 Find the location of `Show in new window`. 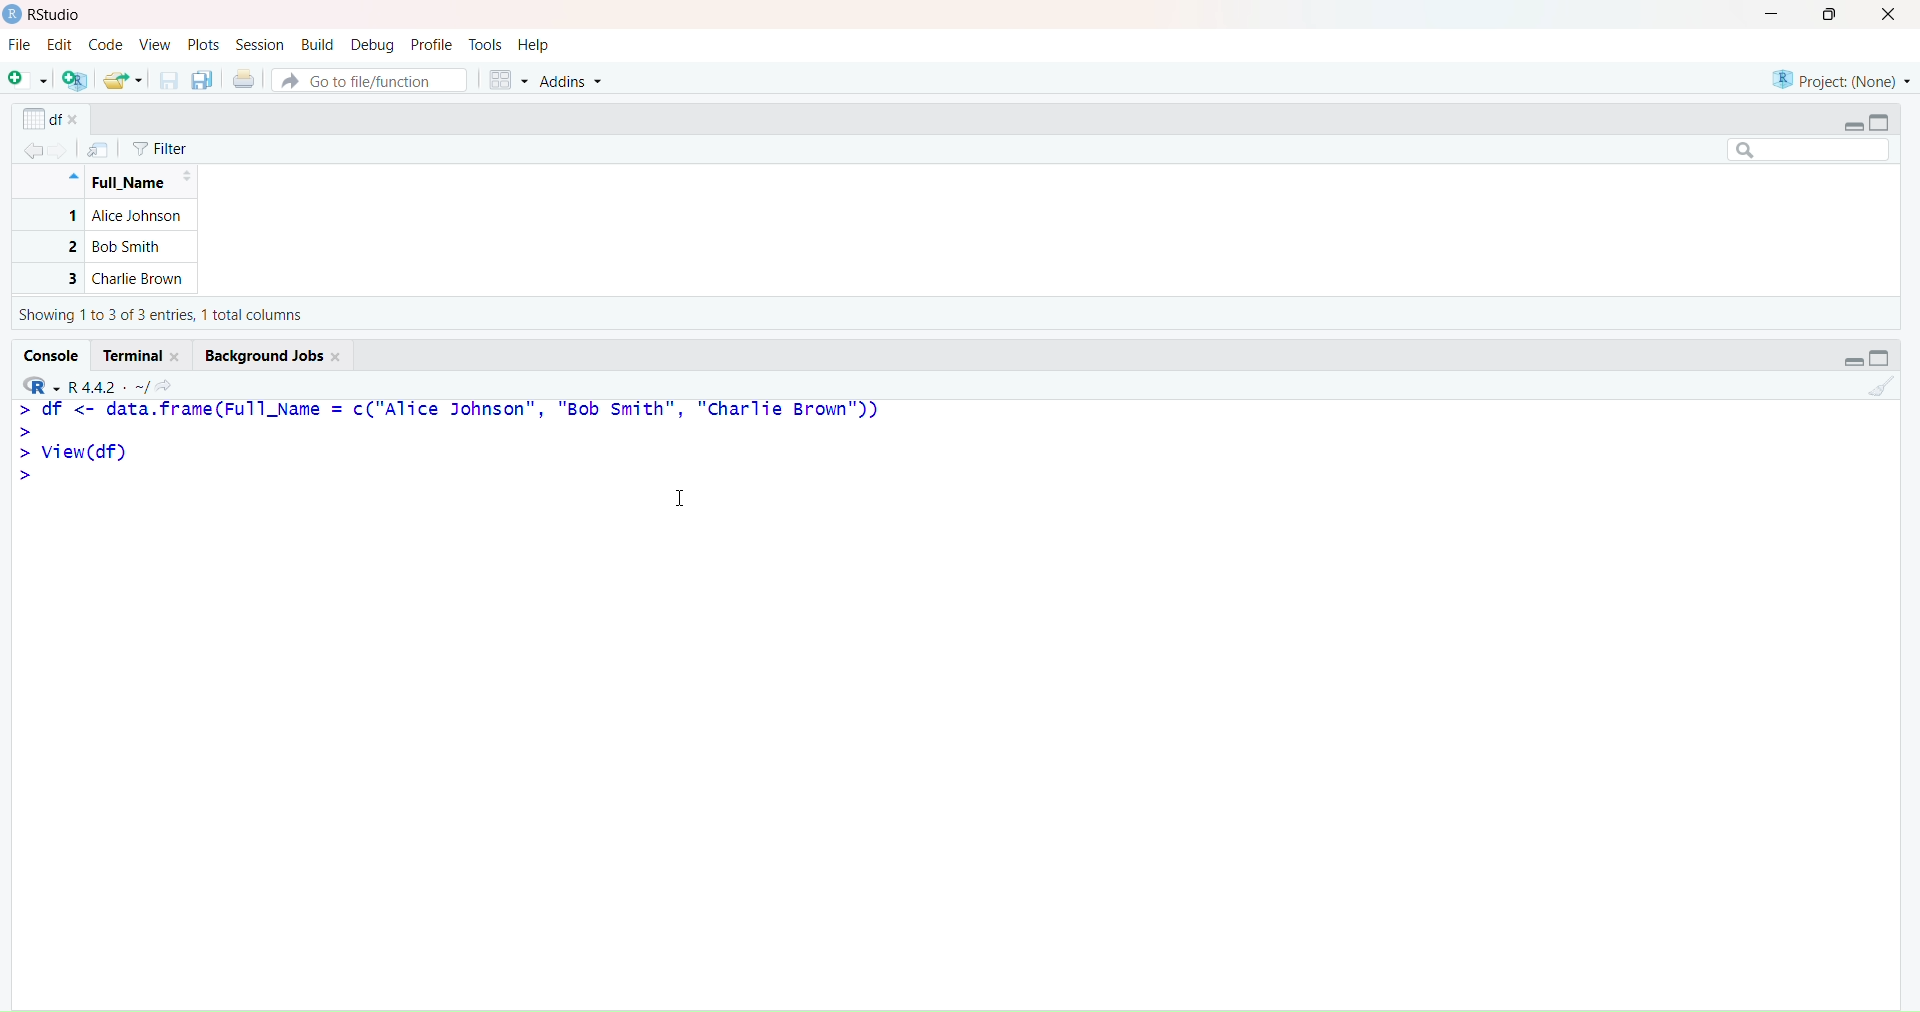

Show in new window is located at coordinates (98, 150).